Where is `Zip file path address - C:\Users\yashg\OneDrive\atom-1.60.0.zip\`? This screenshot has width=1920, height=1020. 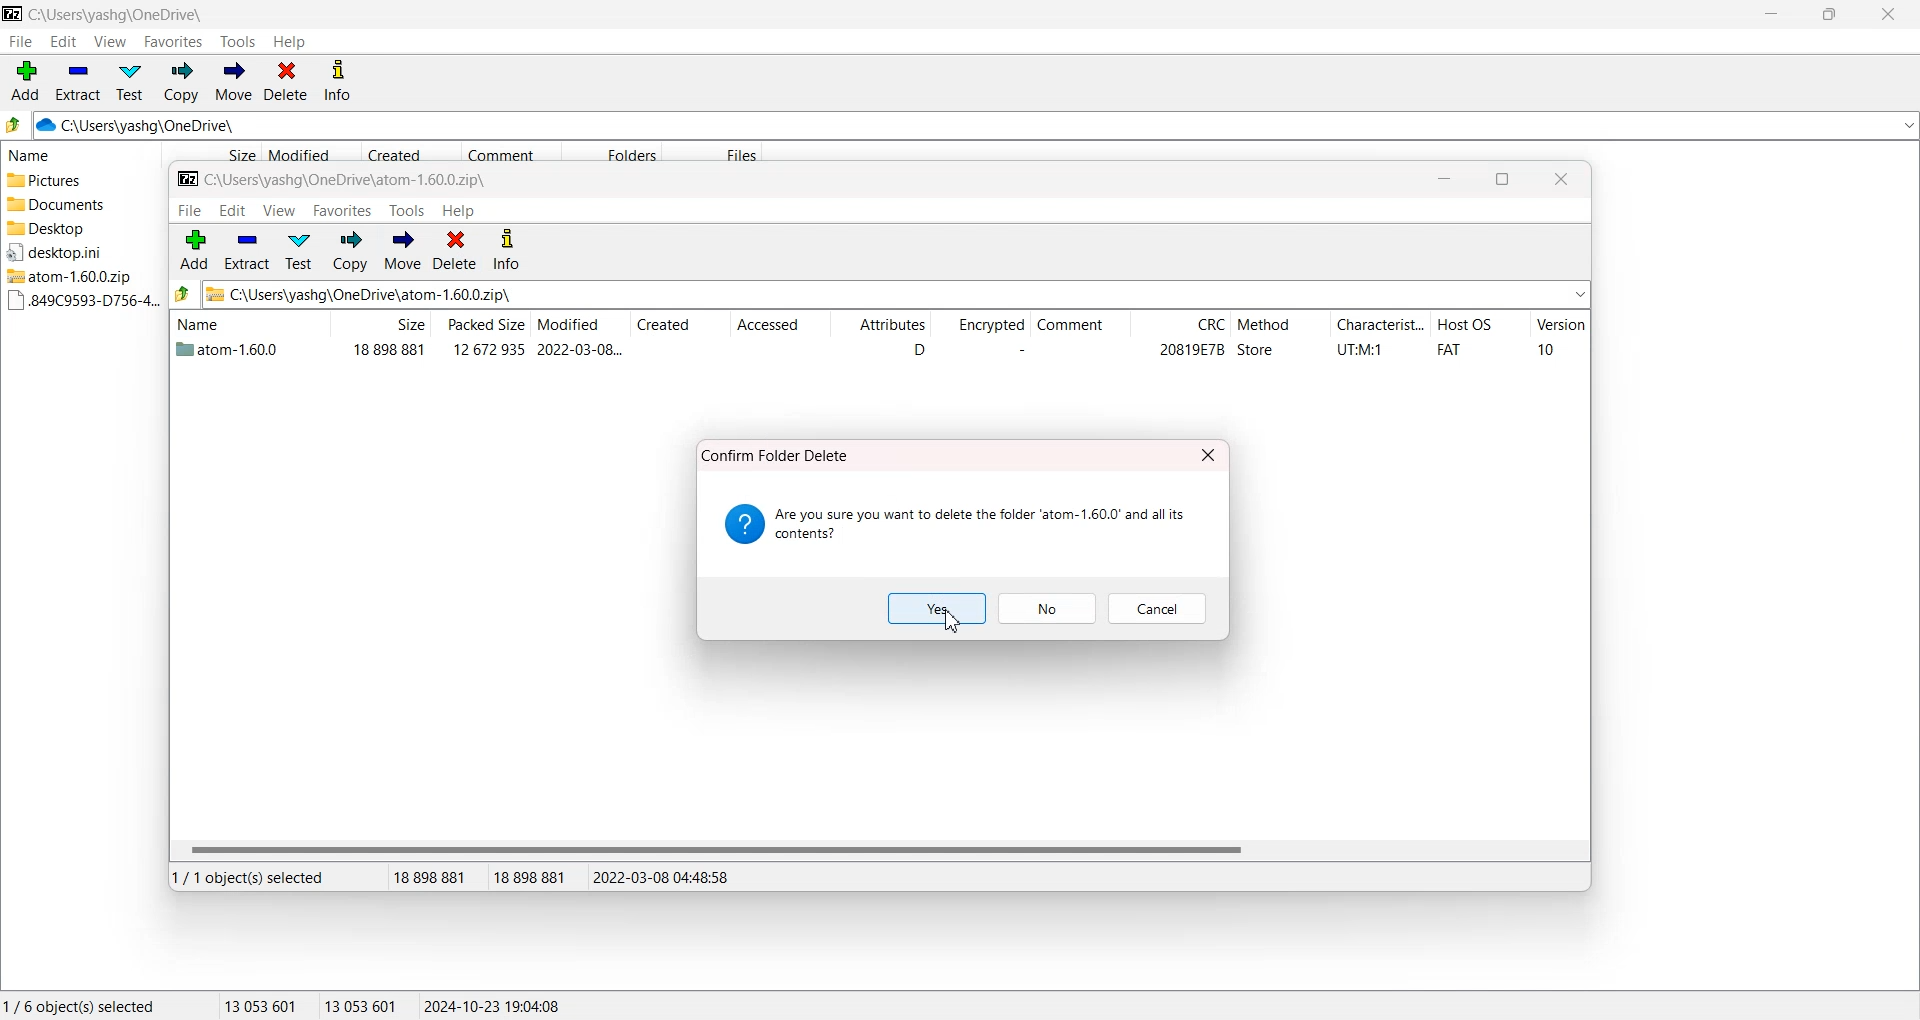 Zip file path address - C:\Users\yashg\OneDrive\atom-1.60.0.zip\ is located at coordinates (361, 294).